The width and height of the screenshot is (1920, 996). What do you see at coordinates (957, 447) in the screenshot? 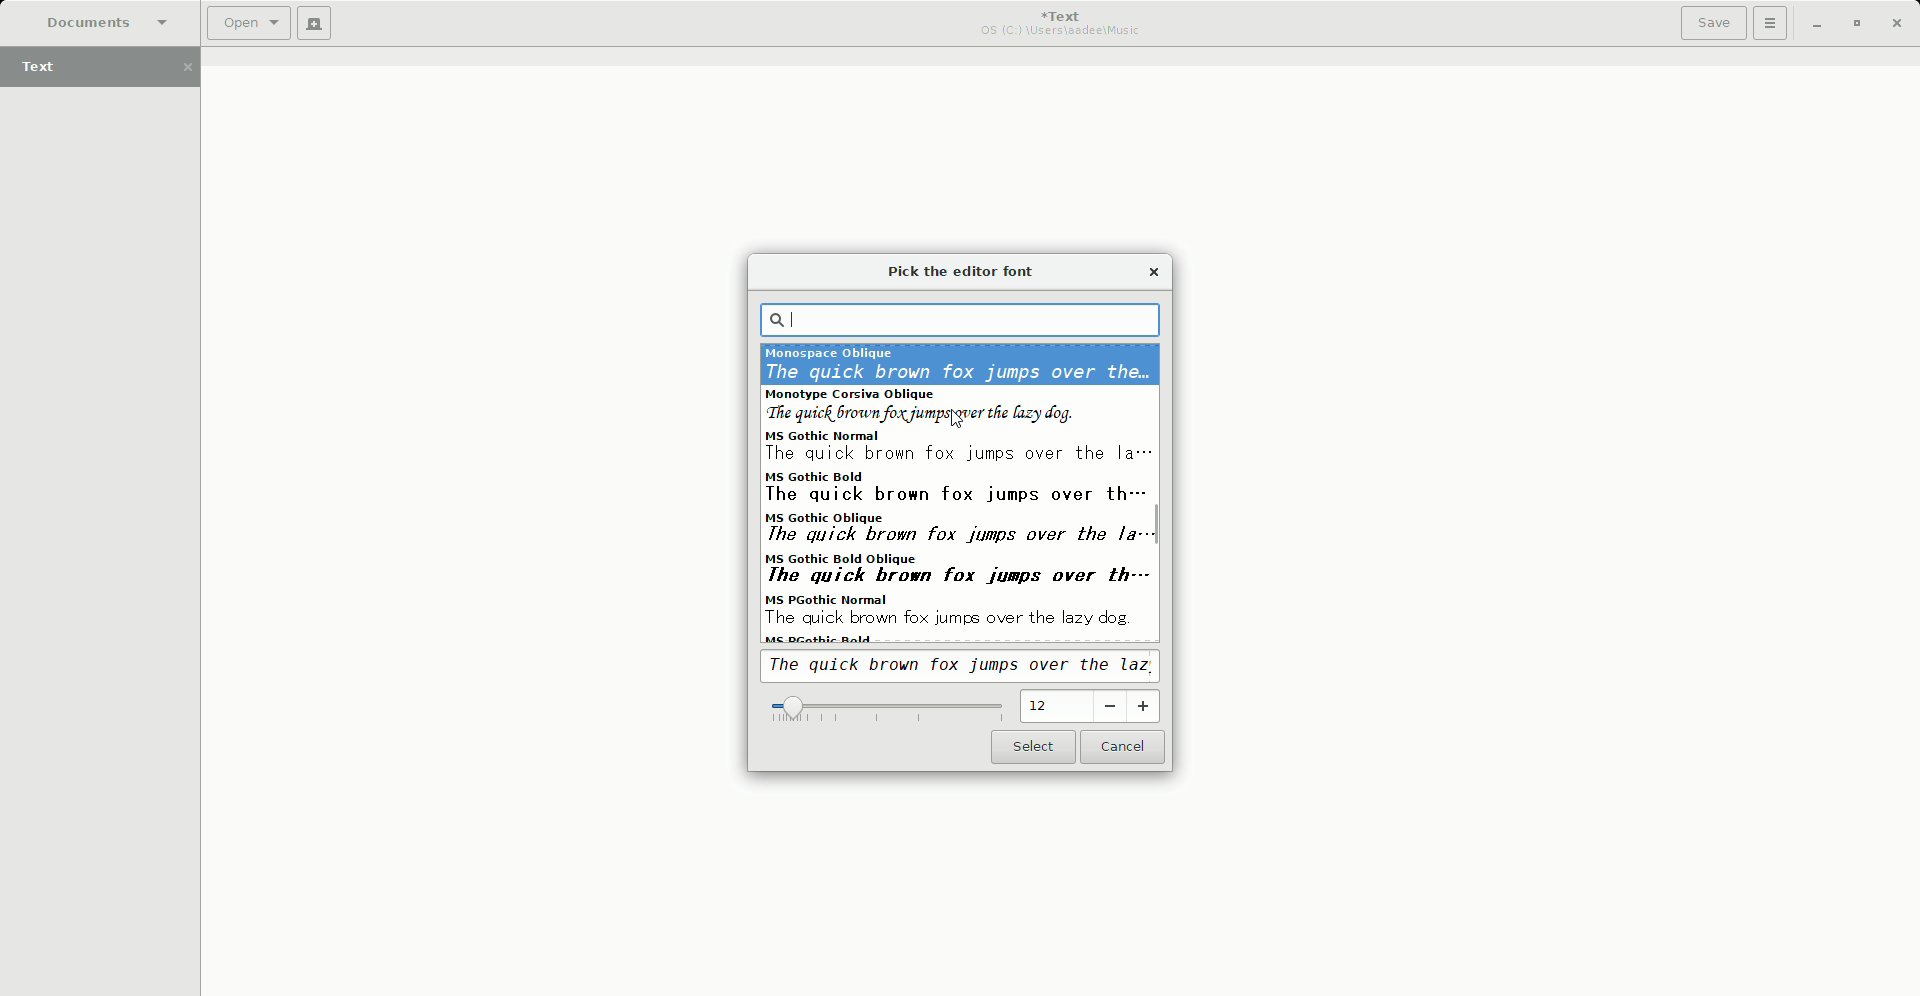
I see `Gothic normal` at bounding box center [957, 447].